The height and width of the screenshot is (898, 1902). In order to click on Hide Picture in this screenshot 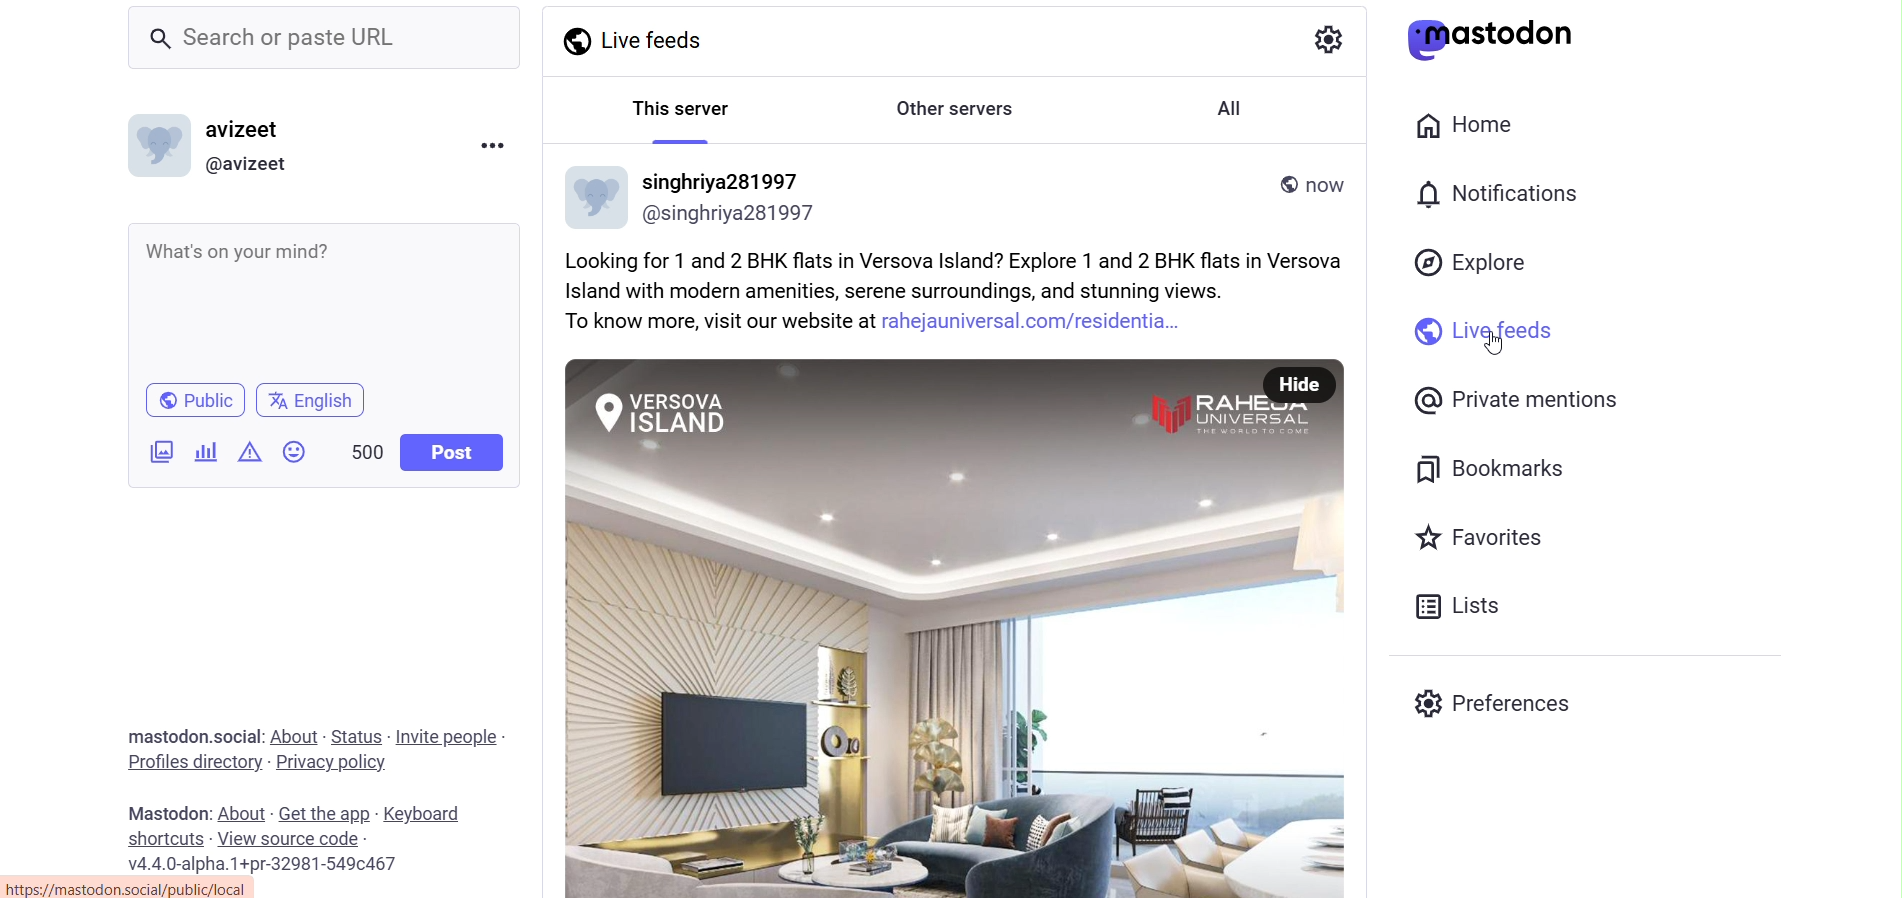, I will do `click(1298, 386)`.